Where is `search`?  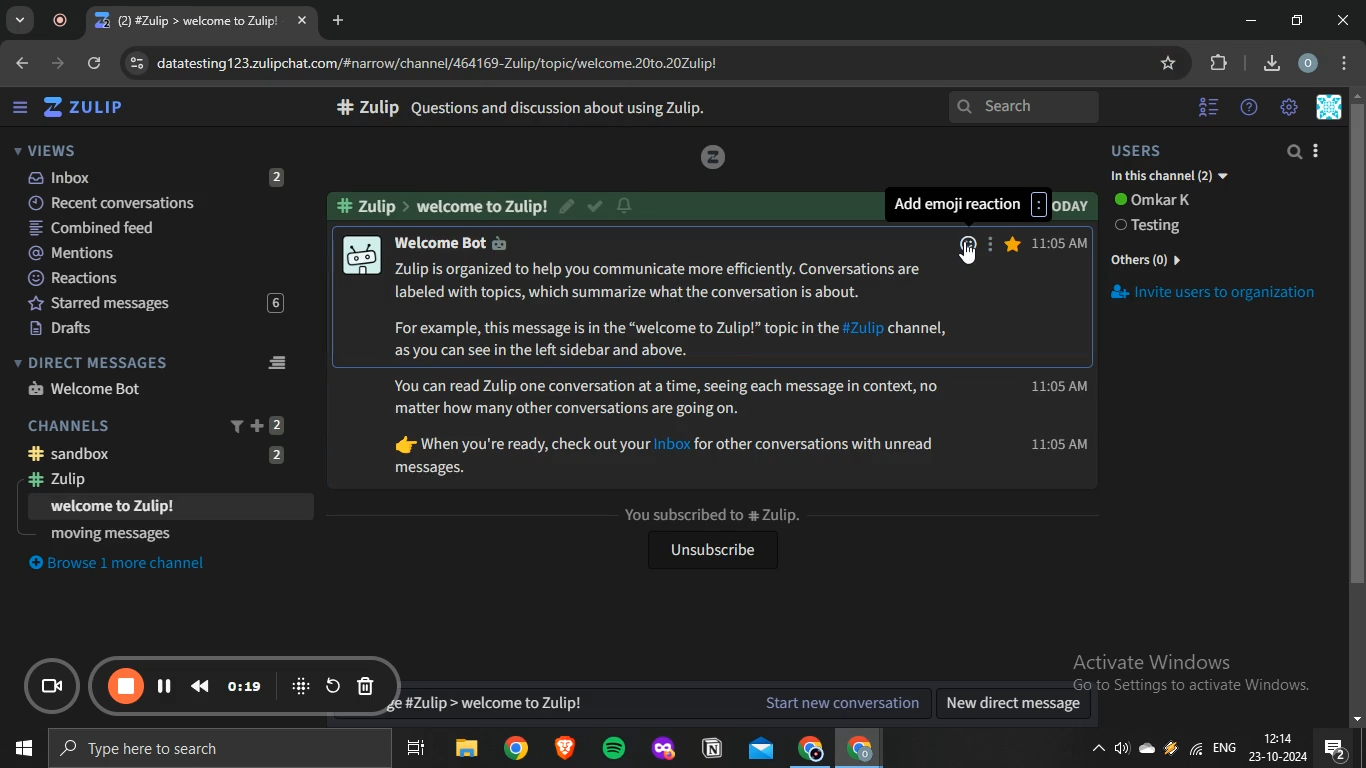
search is located at coordinates (1296, 153).